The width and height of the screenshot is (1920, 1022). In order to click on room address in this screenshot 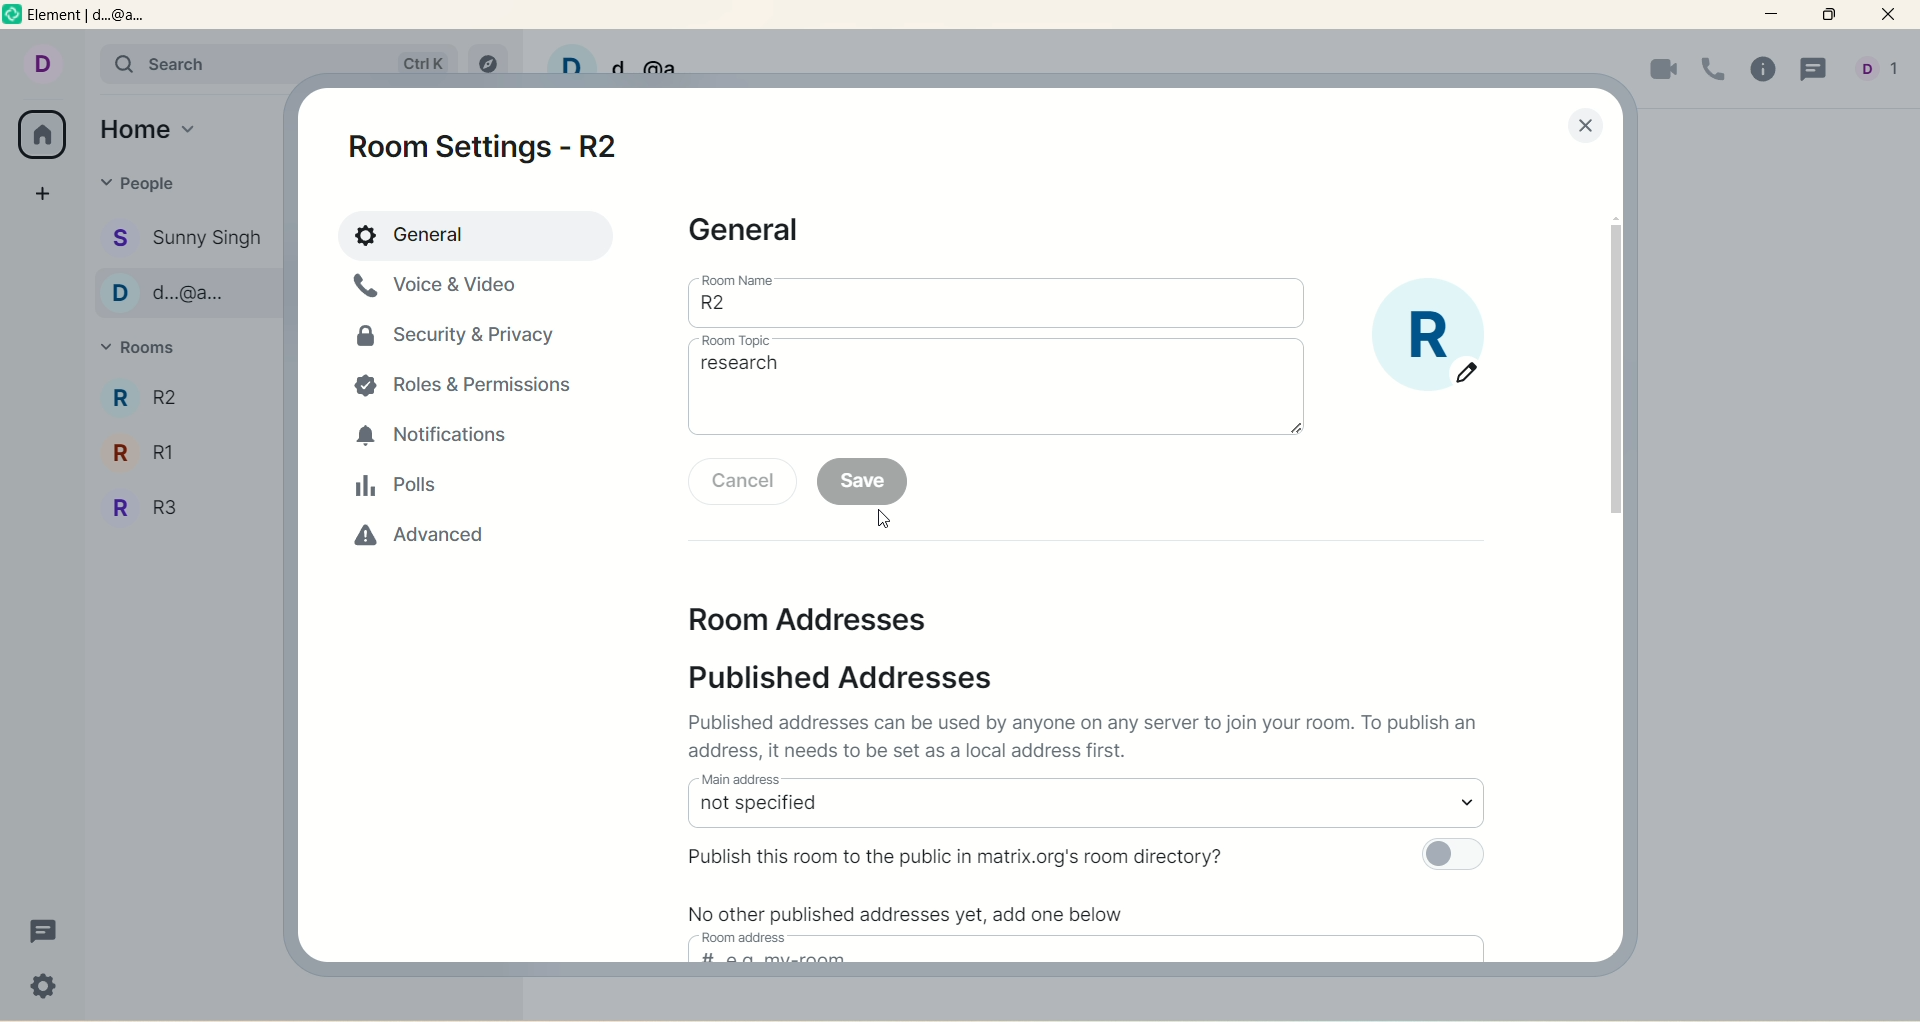, I will do `click(819, 617)`.